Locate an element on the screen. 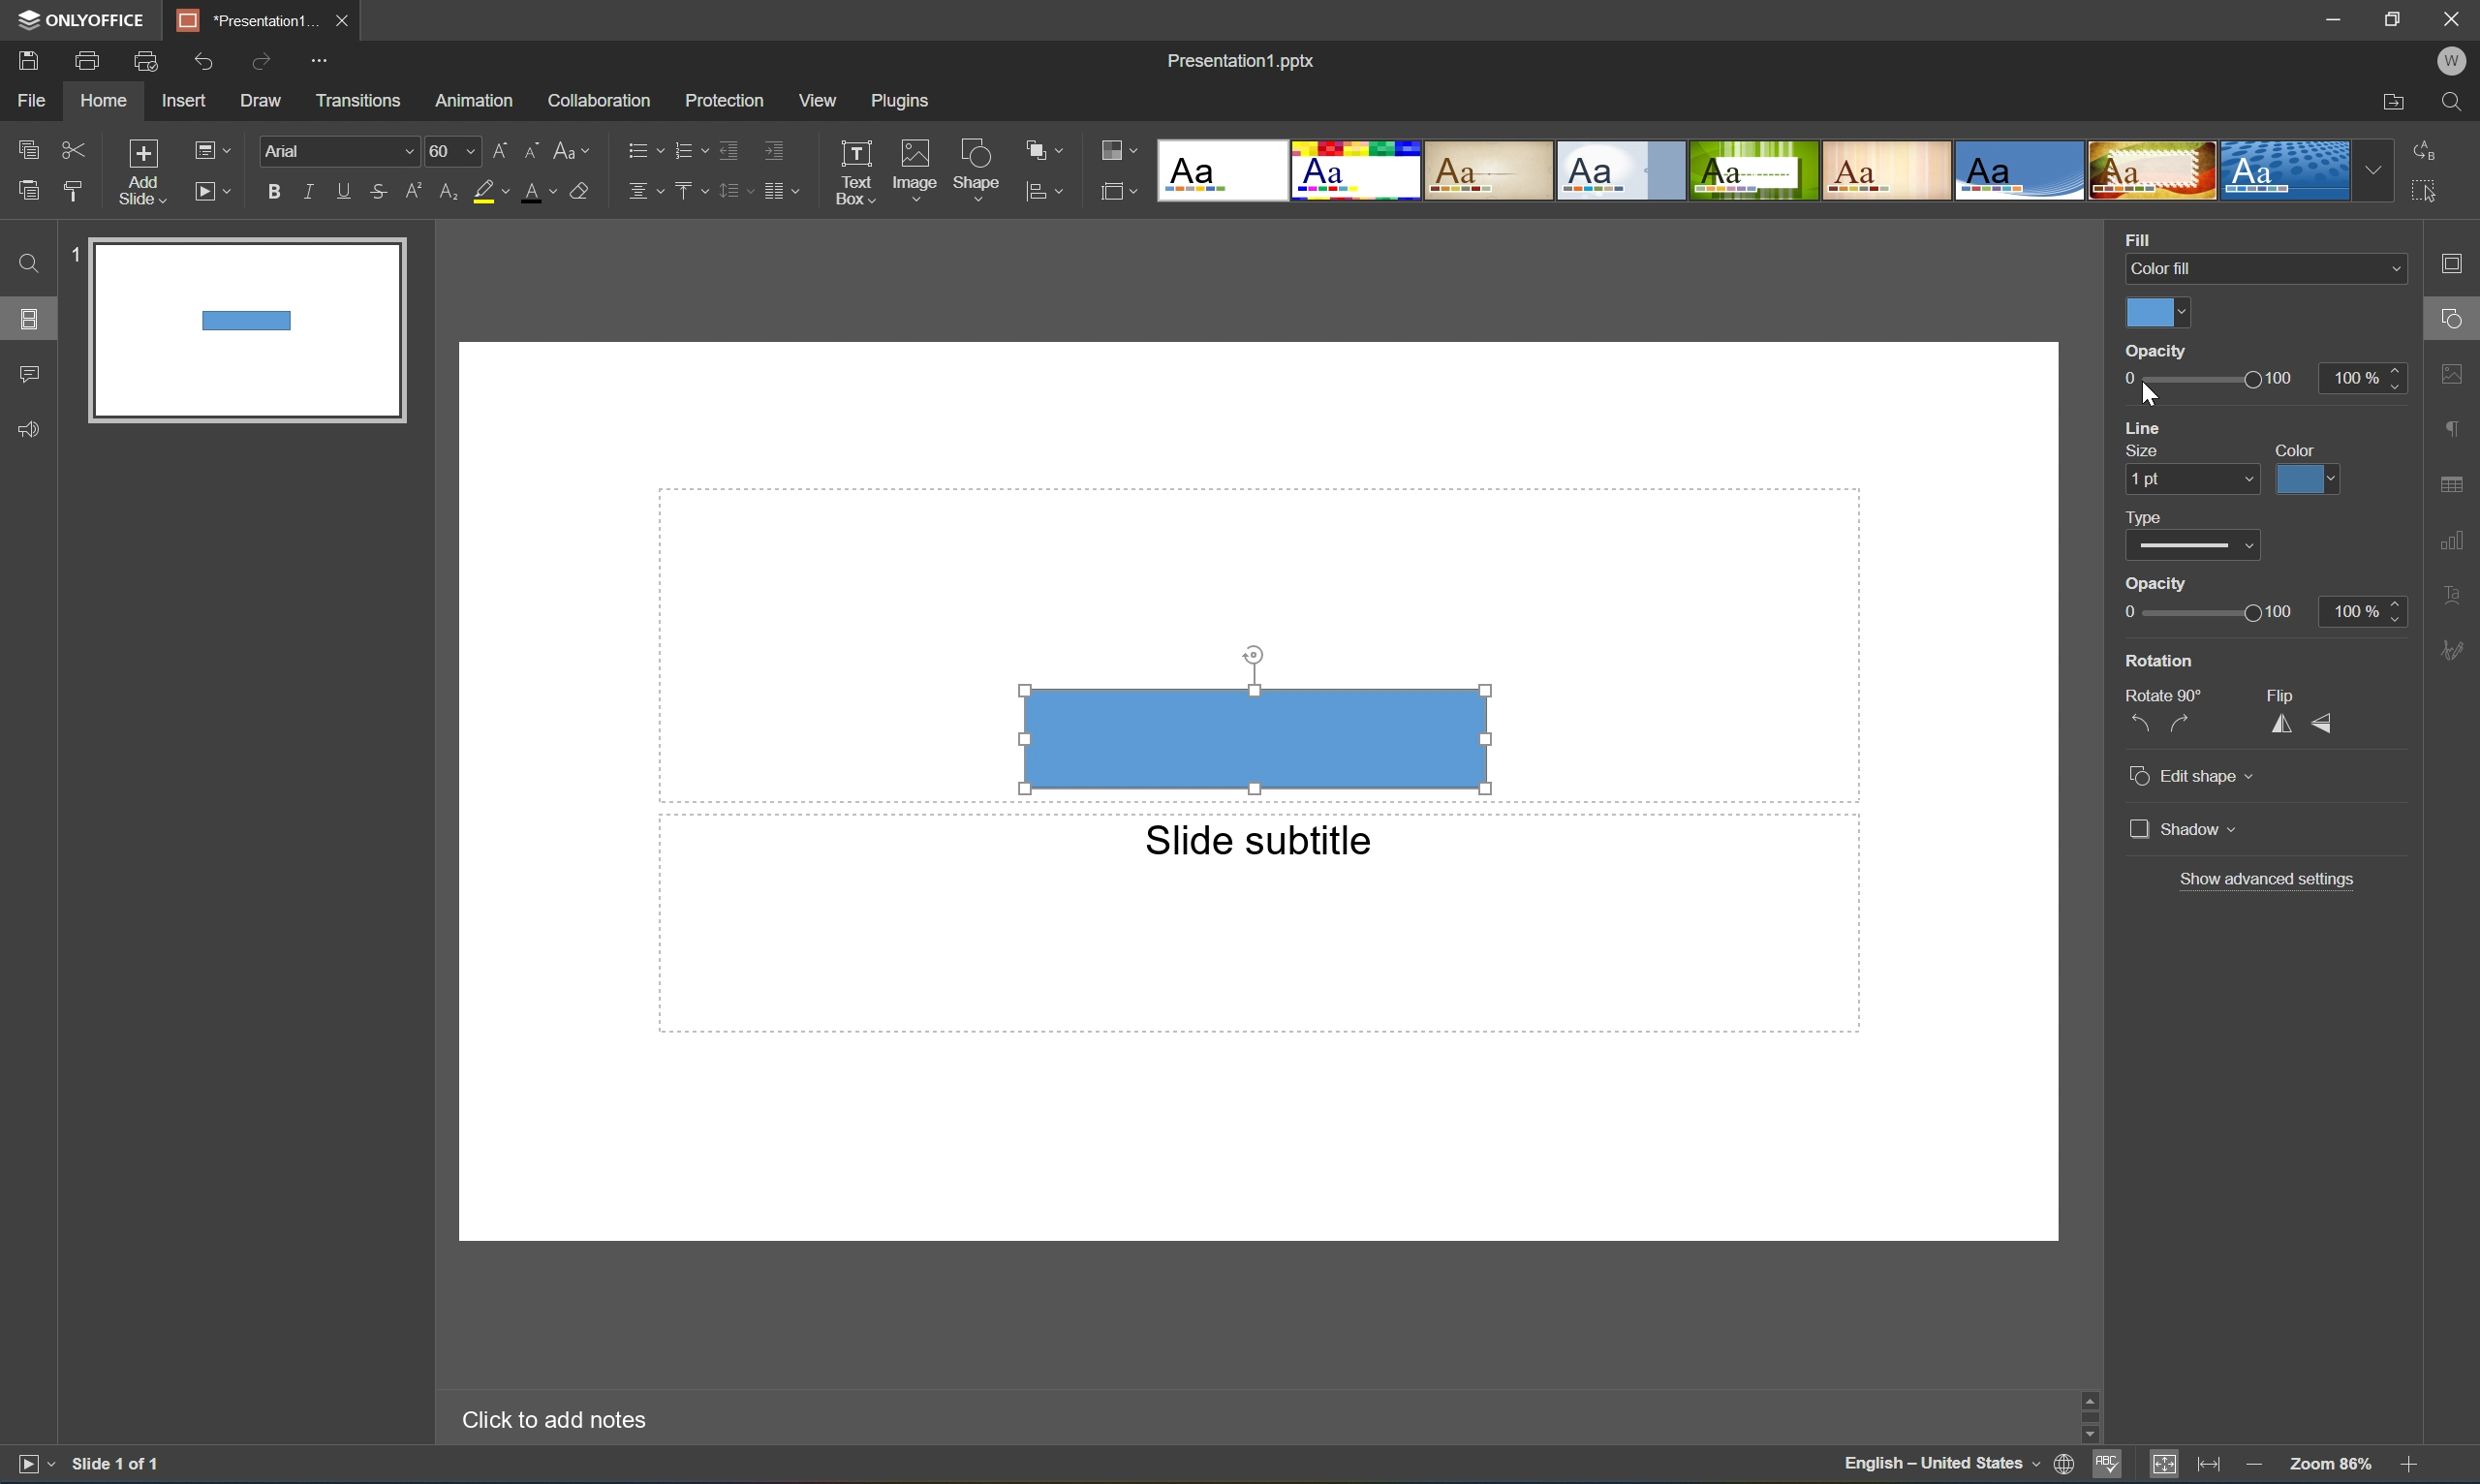 The image size is (2480, 1484). Plugins is located at coordinates (898, 101).